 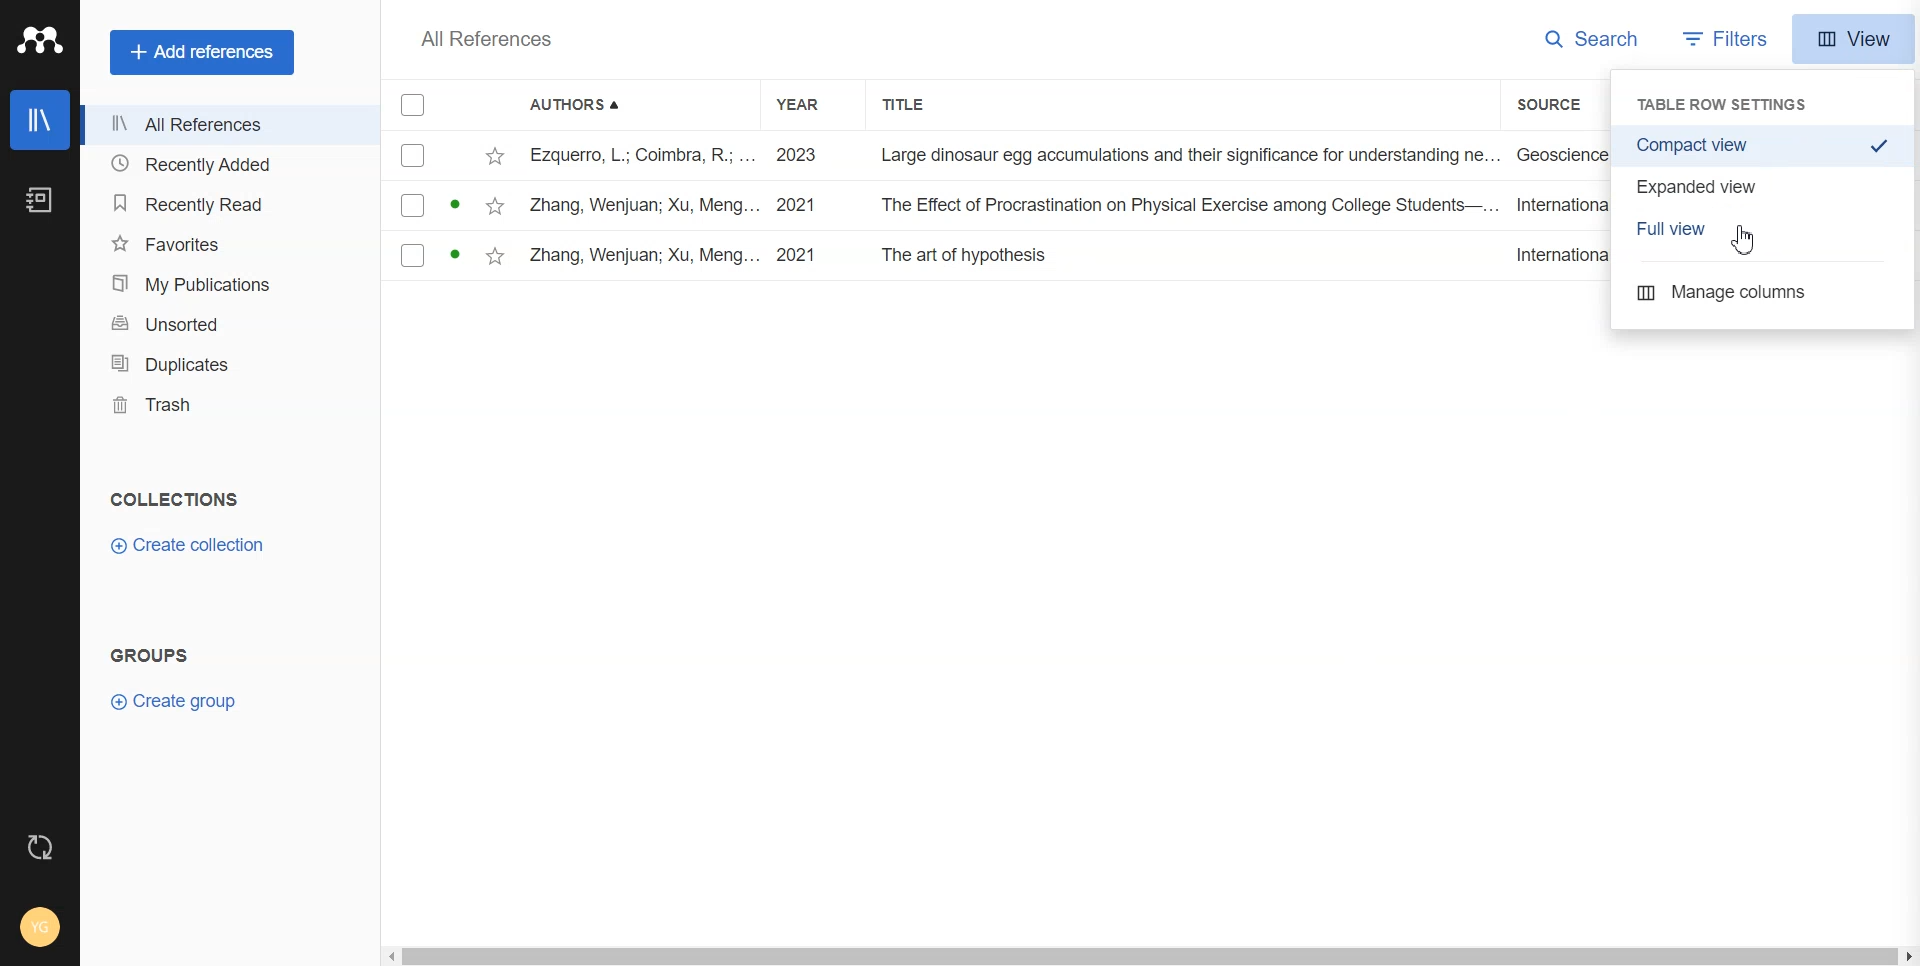 I want to click on Title, so click(x=921, y=105).